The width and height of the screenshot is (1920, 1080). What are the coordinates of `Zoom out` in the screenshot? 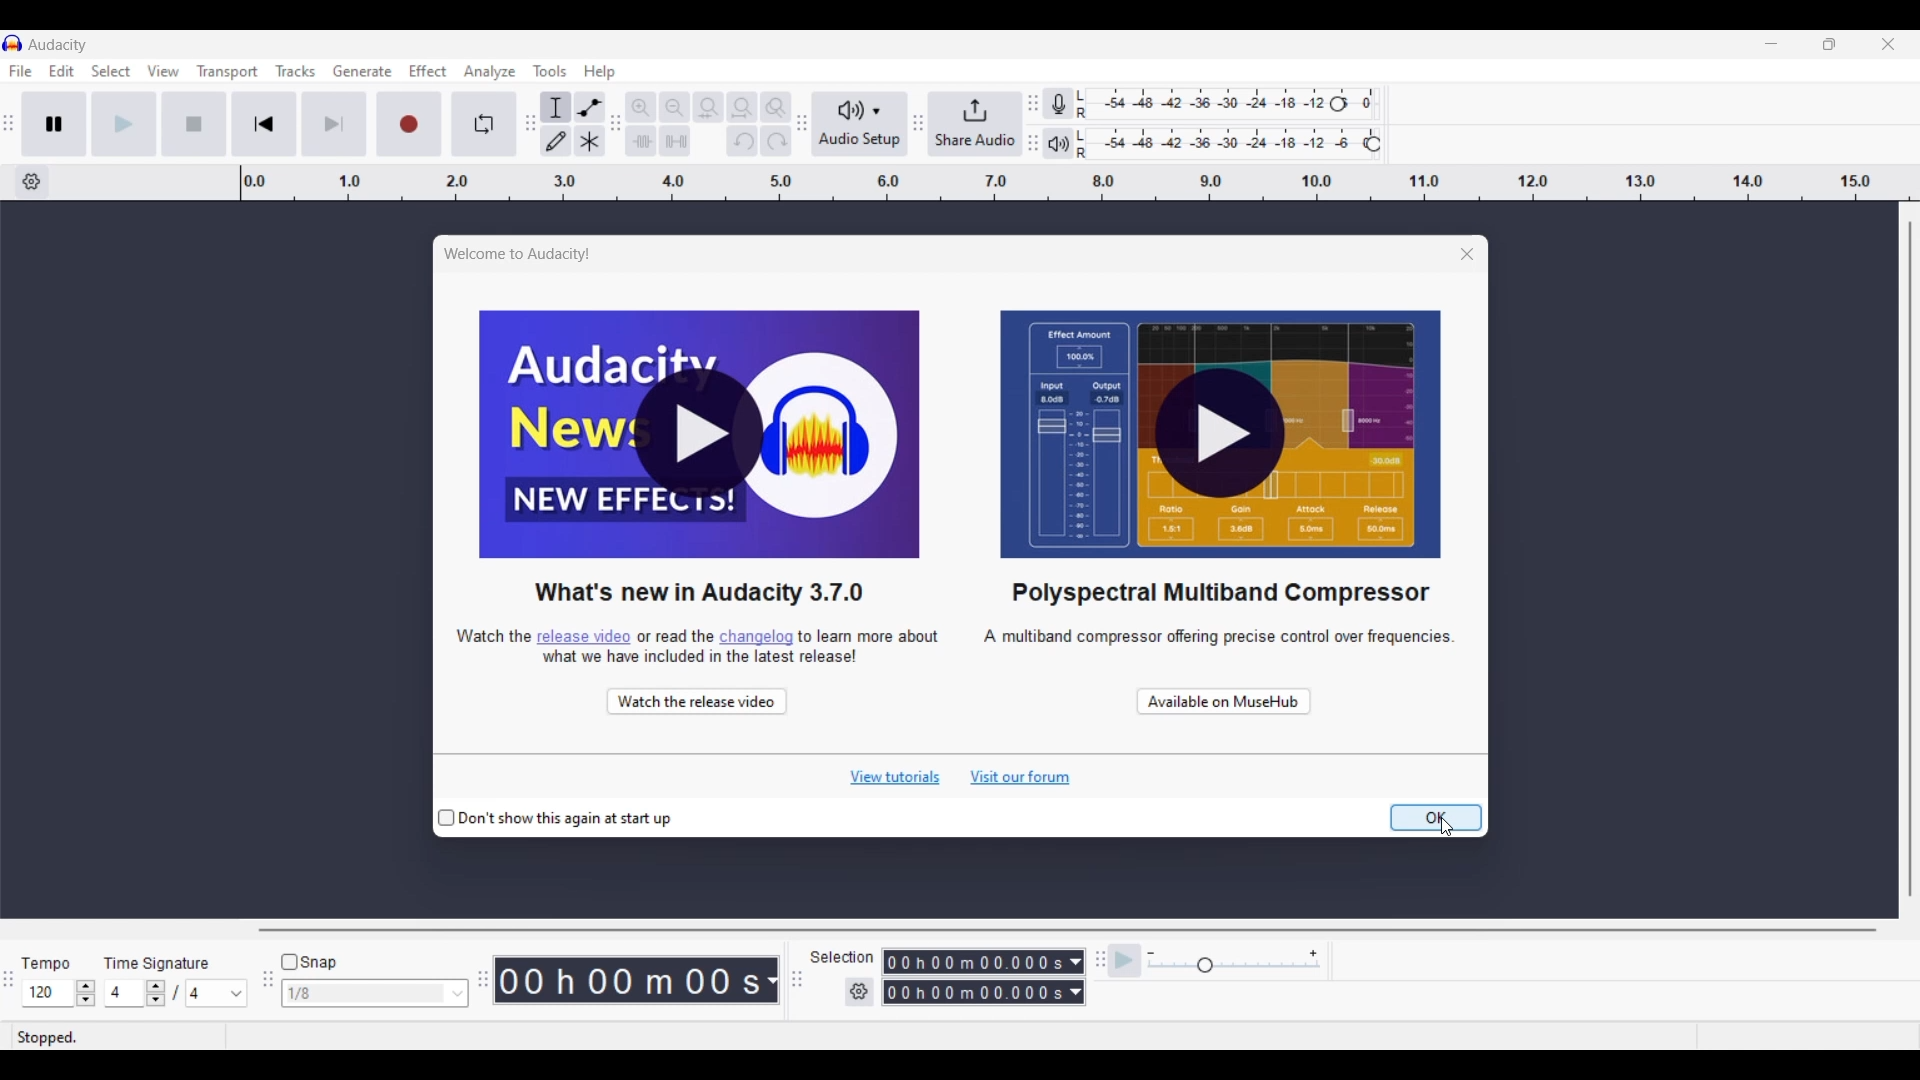 It's located at (674, 107).